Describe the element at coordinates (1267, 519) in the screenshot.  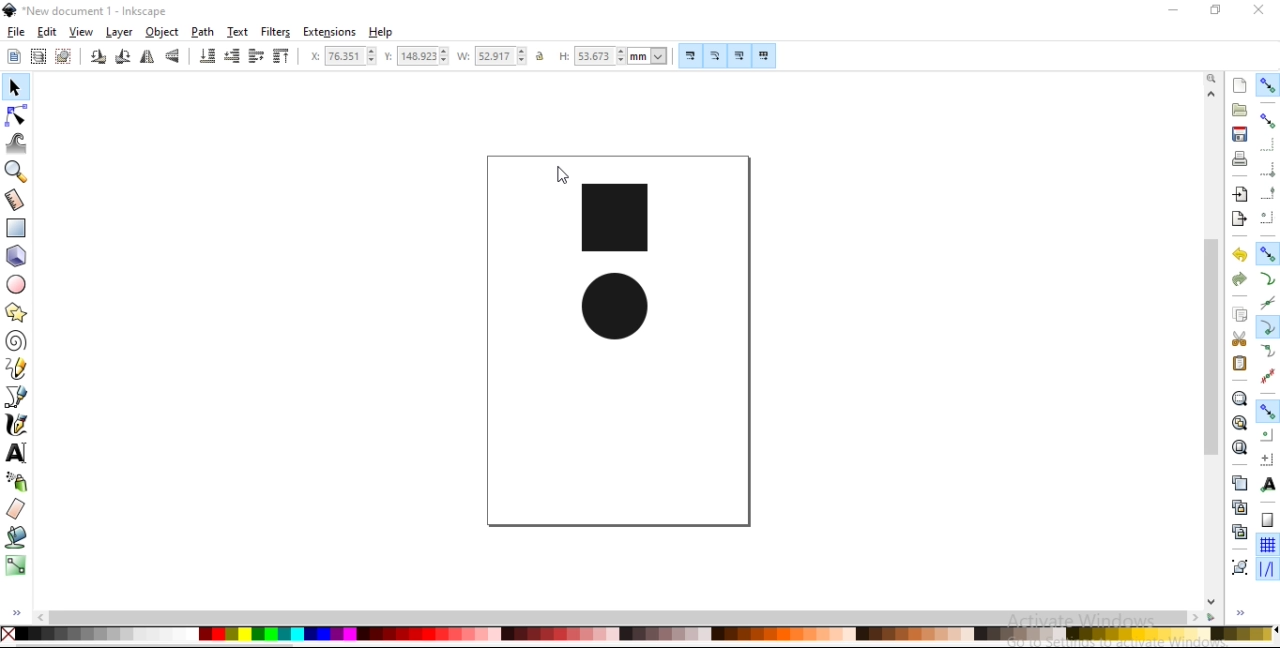
I see `snap to page borders` at that location.